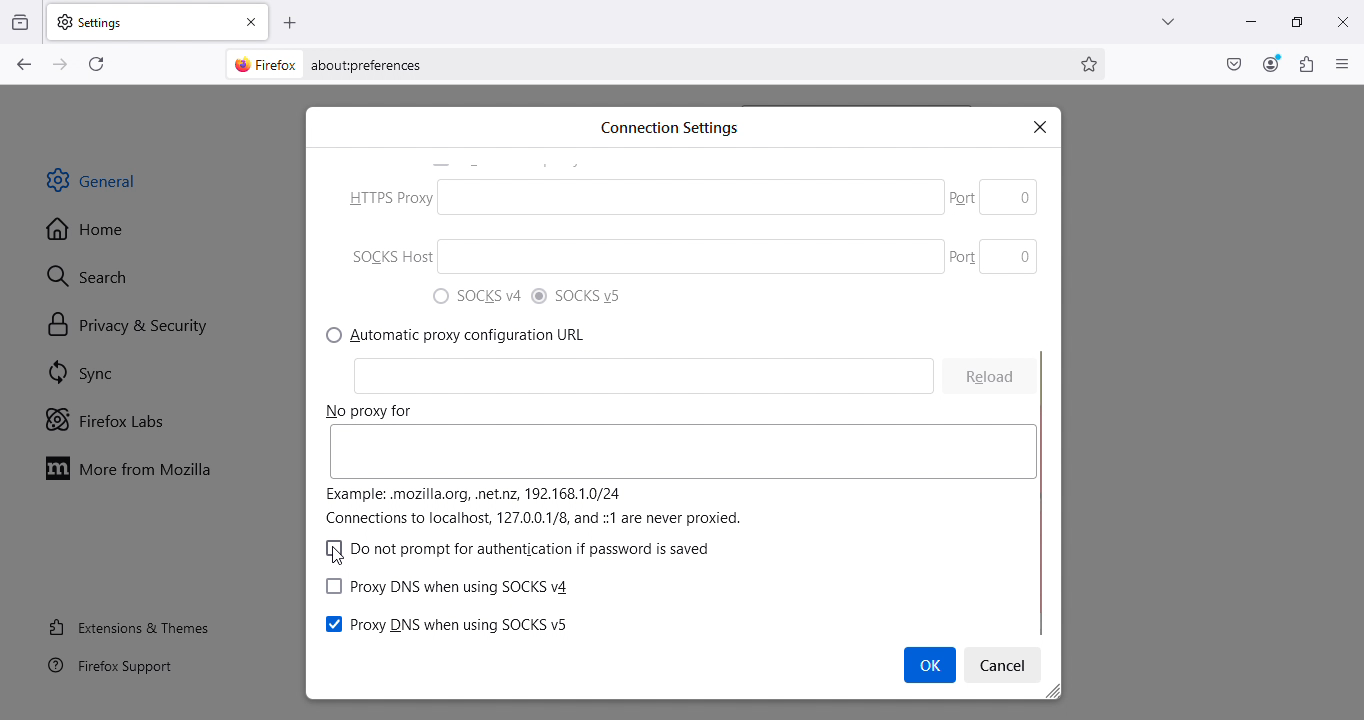 This screenshot has width=1364, height=720. Describe the element at coordinates (129, 630) in the screenshot. I see `Extensions and themes` at that location.